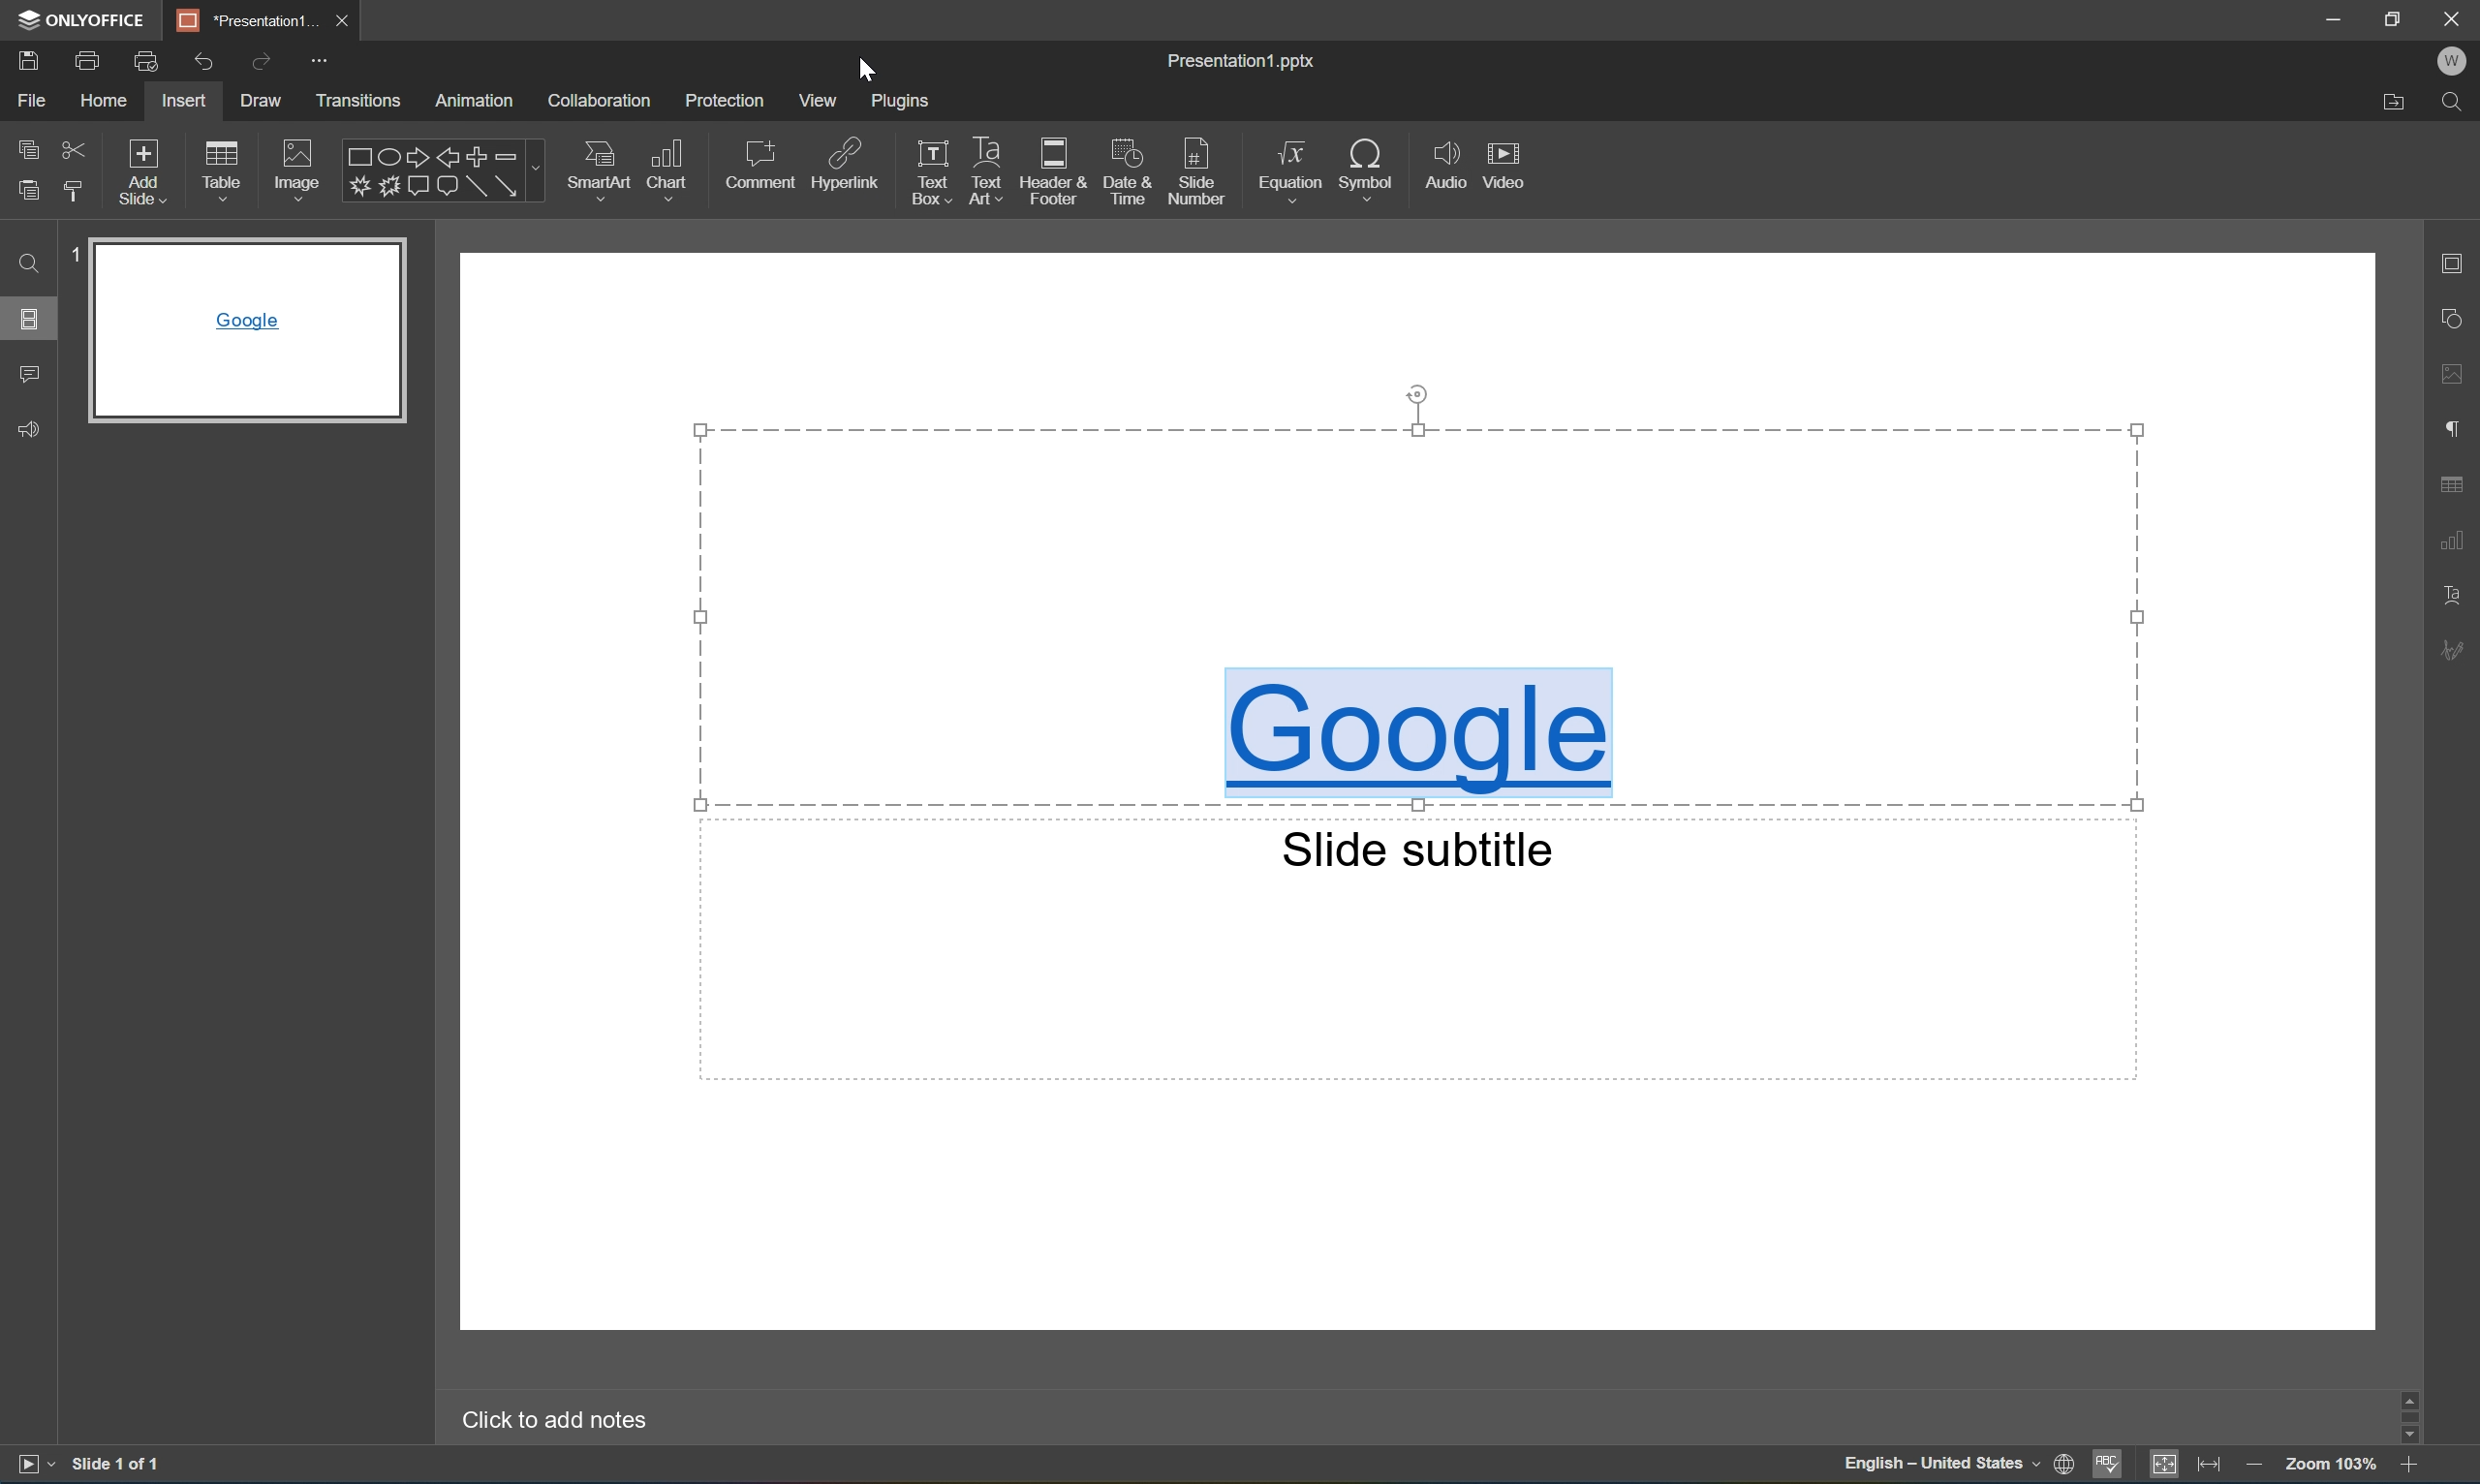 The image size is (2480, 1484). I want to click on Shape settings, so click(2455, 319).